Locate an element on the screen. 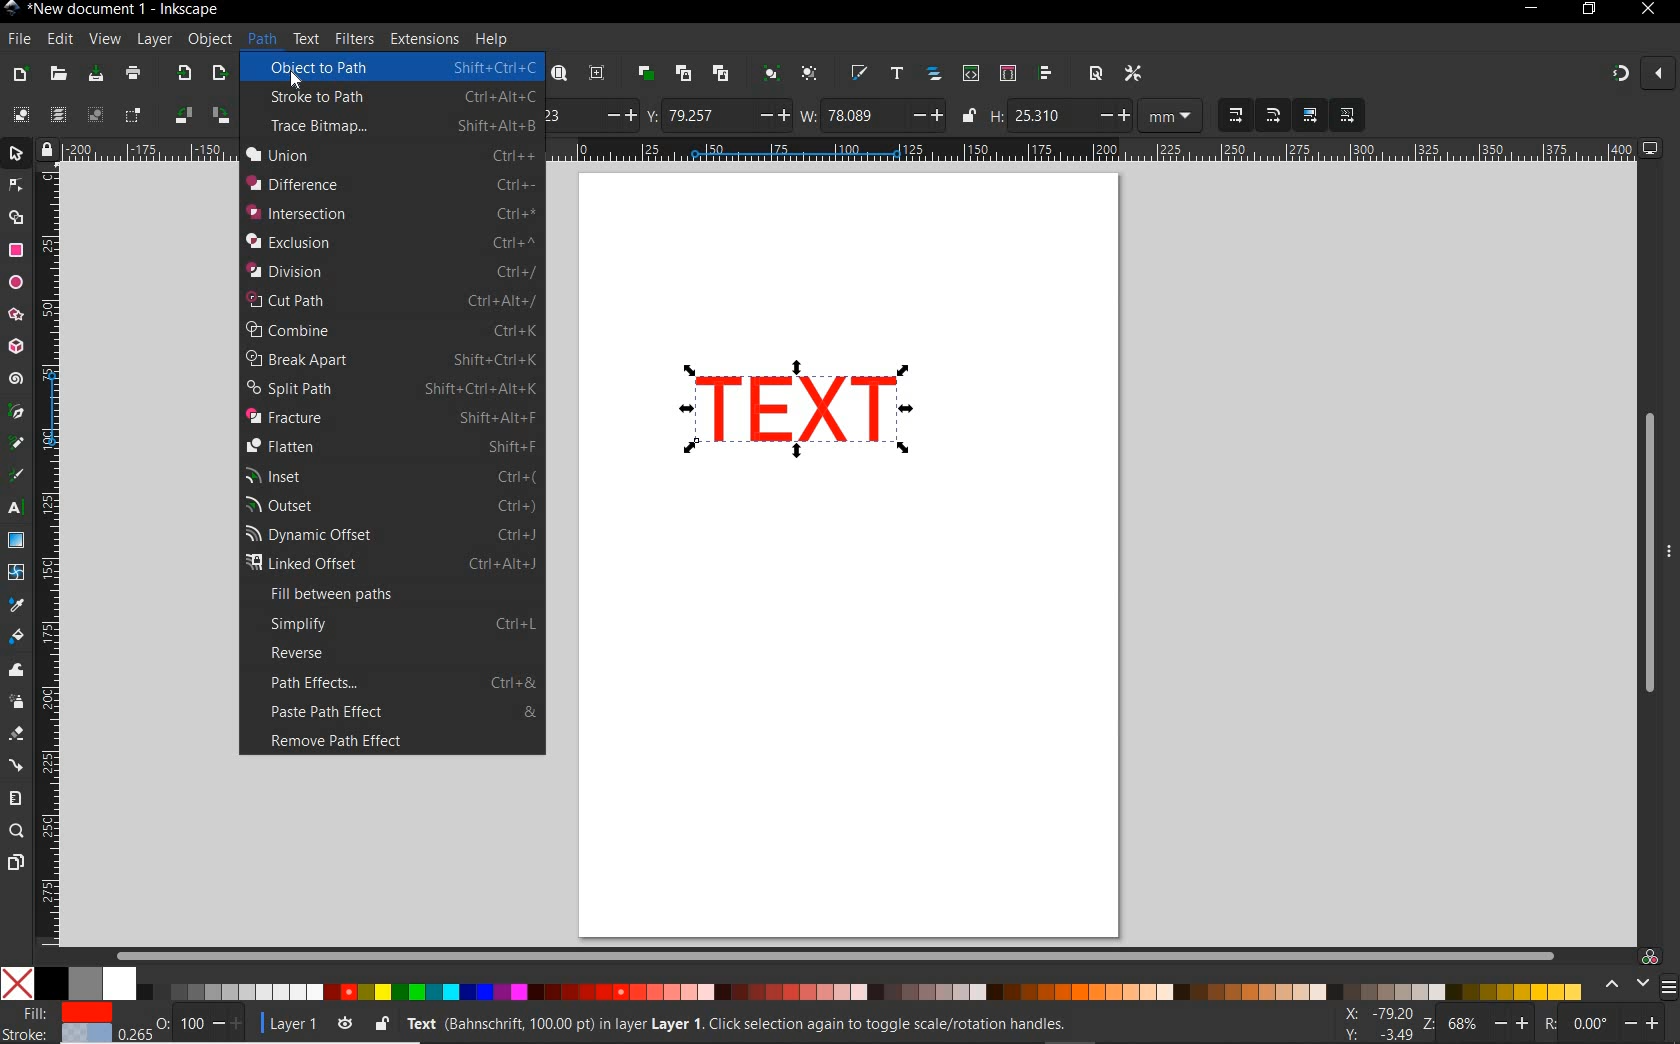  SCROLLBAR is located at coordinates (1642, 551).